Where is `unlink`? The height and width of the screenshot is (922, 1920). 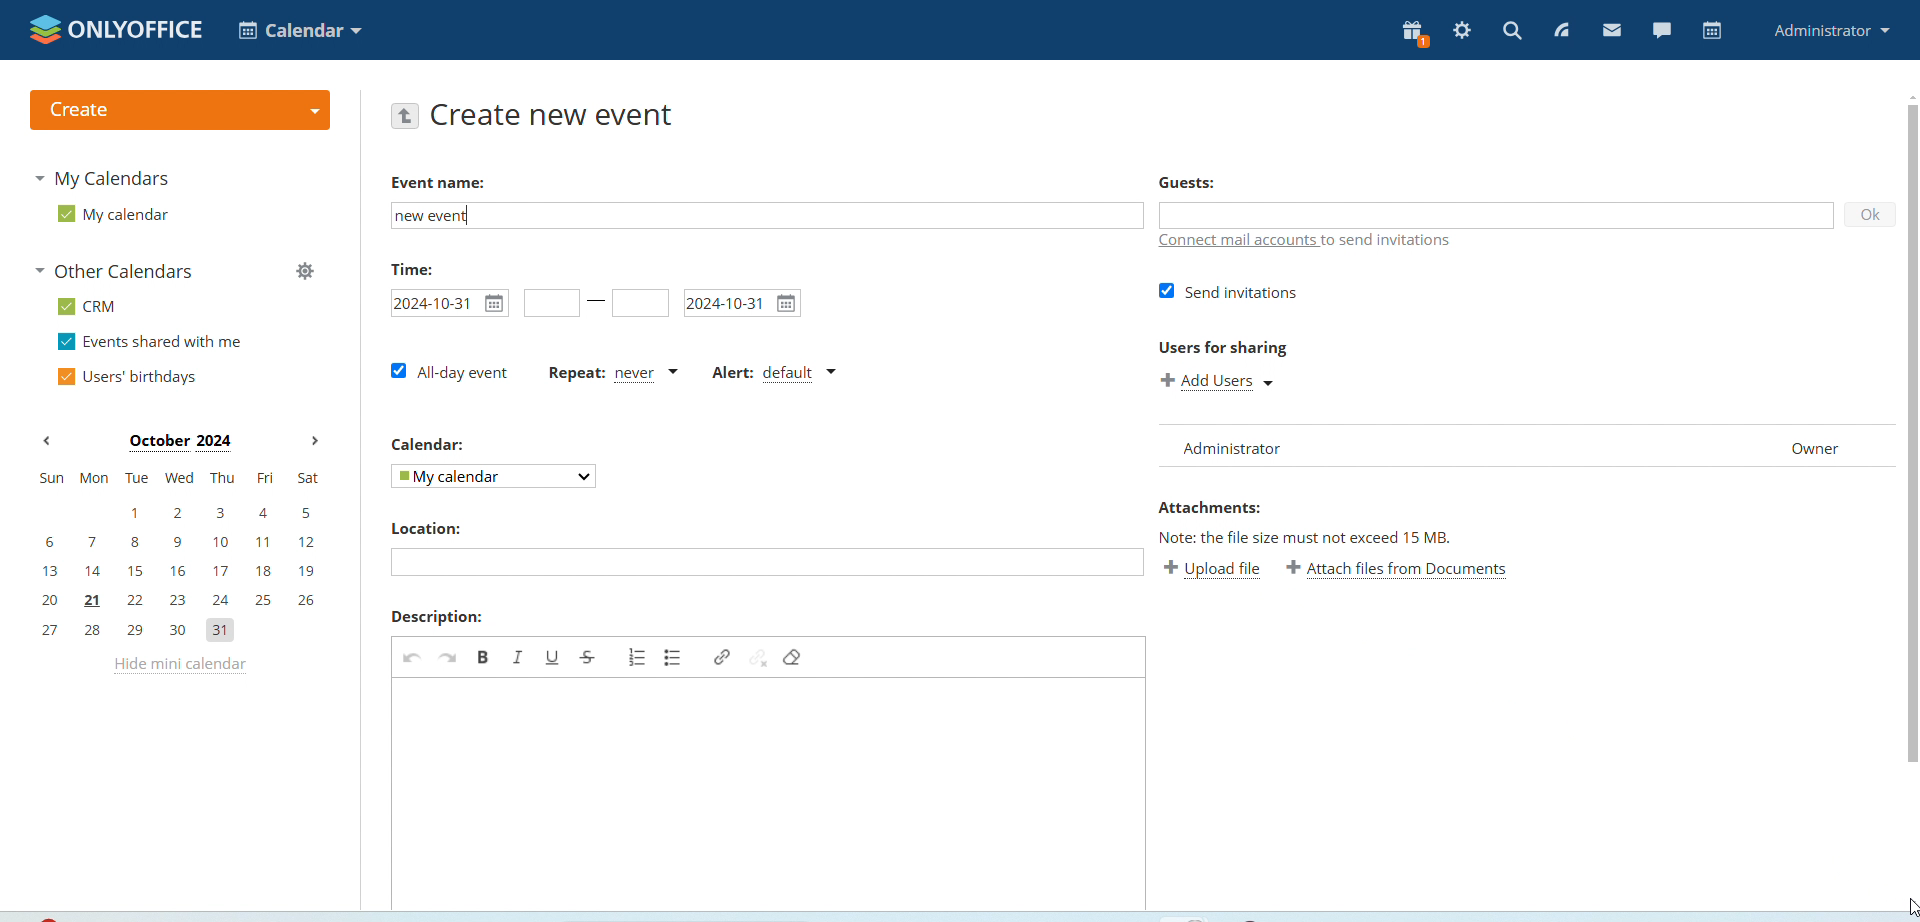
unlink is located at coordinates (758, 659).